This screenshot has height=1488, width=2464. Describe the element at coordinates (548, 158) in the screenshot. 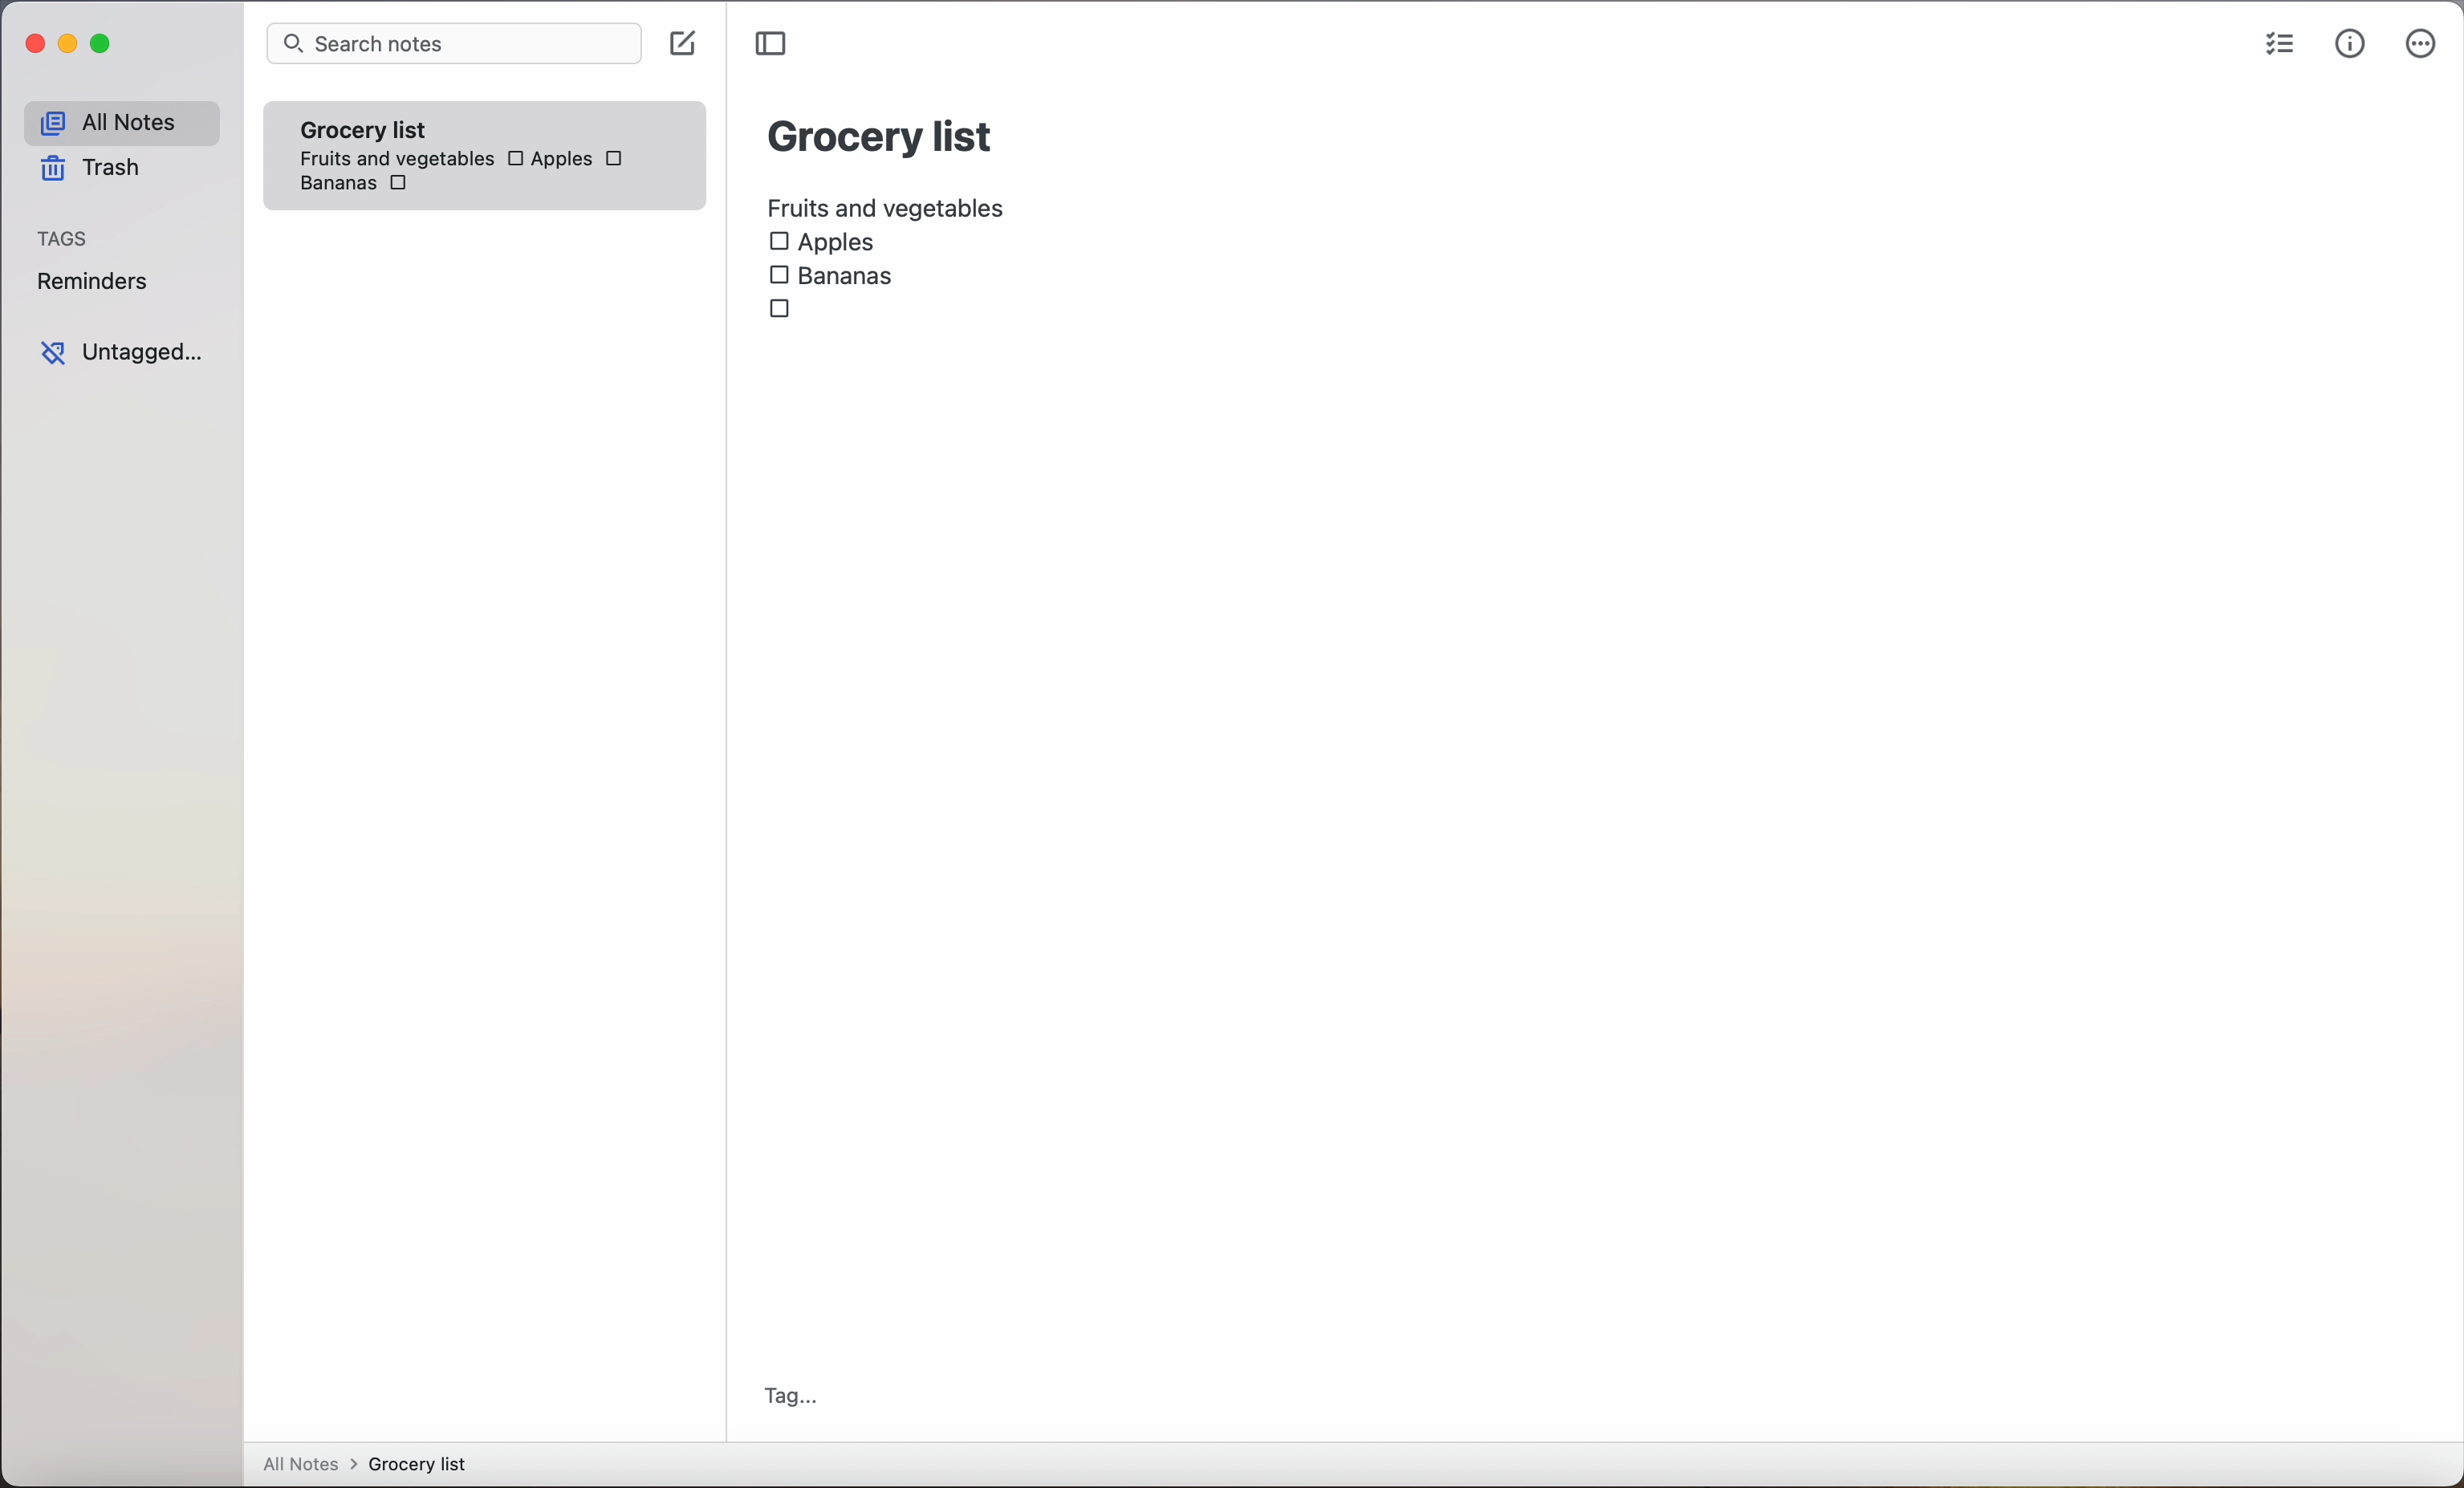

I see `Apples checkbox` at that location.